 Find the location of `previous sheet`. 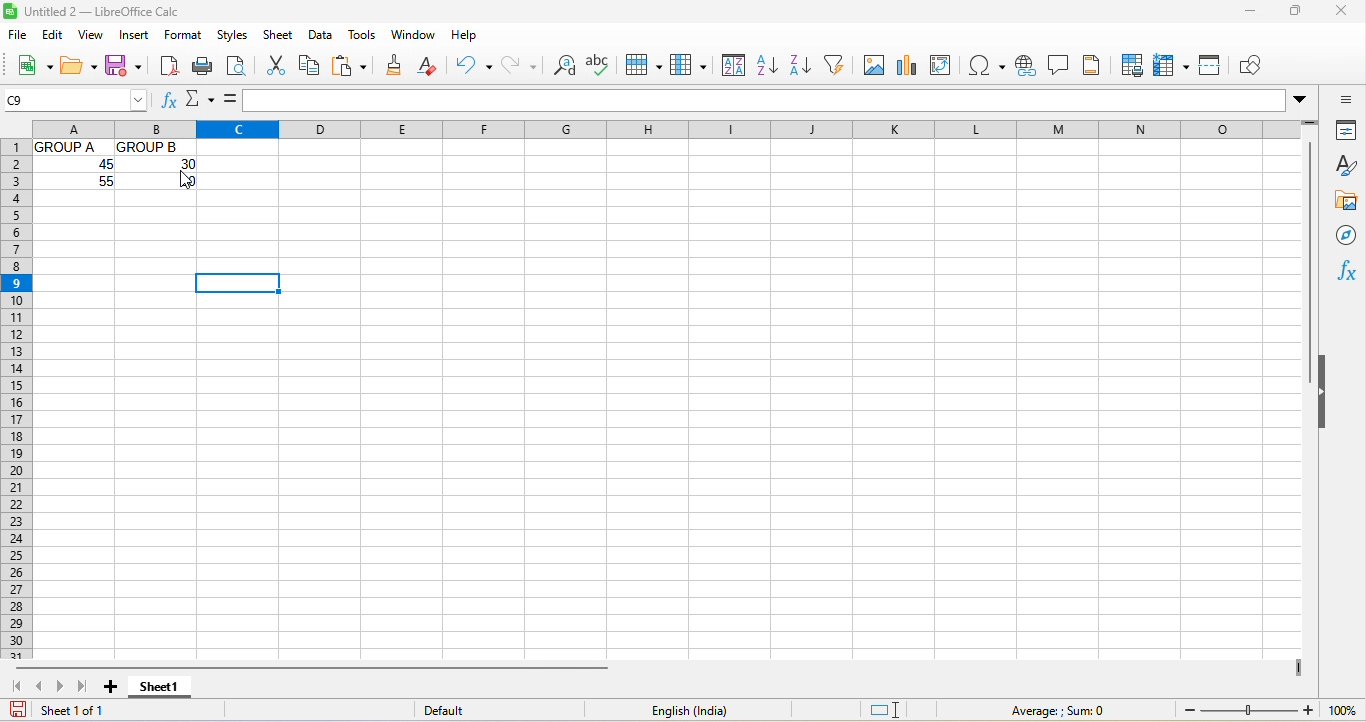

previous sheet is located at coordinates (41, 687).